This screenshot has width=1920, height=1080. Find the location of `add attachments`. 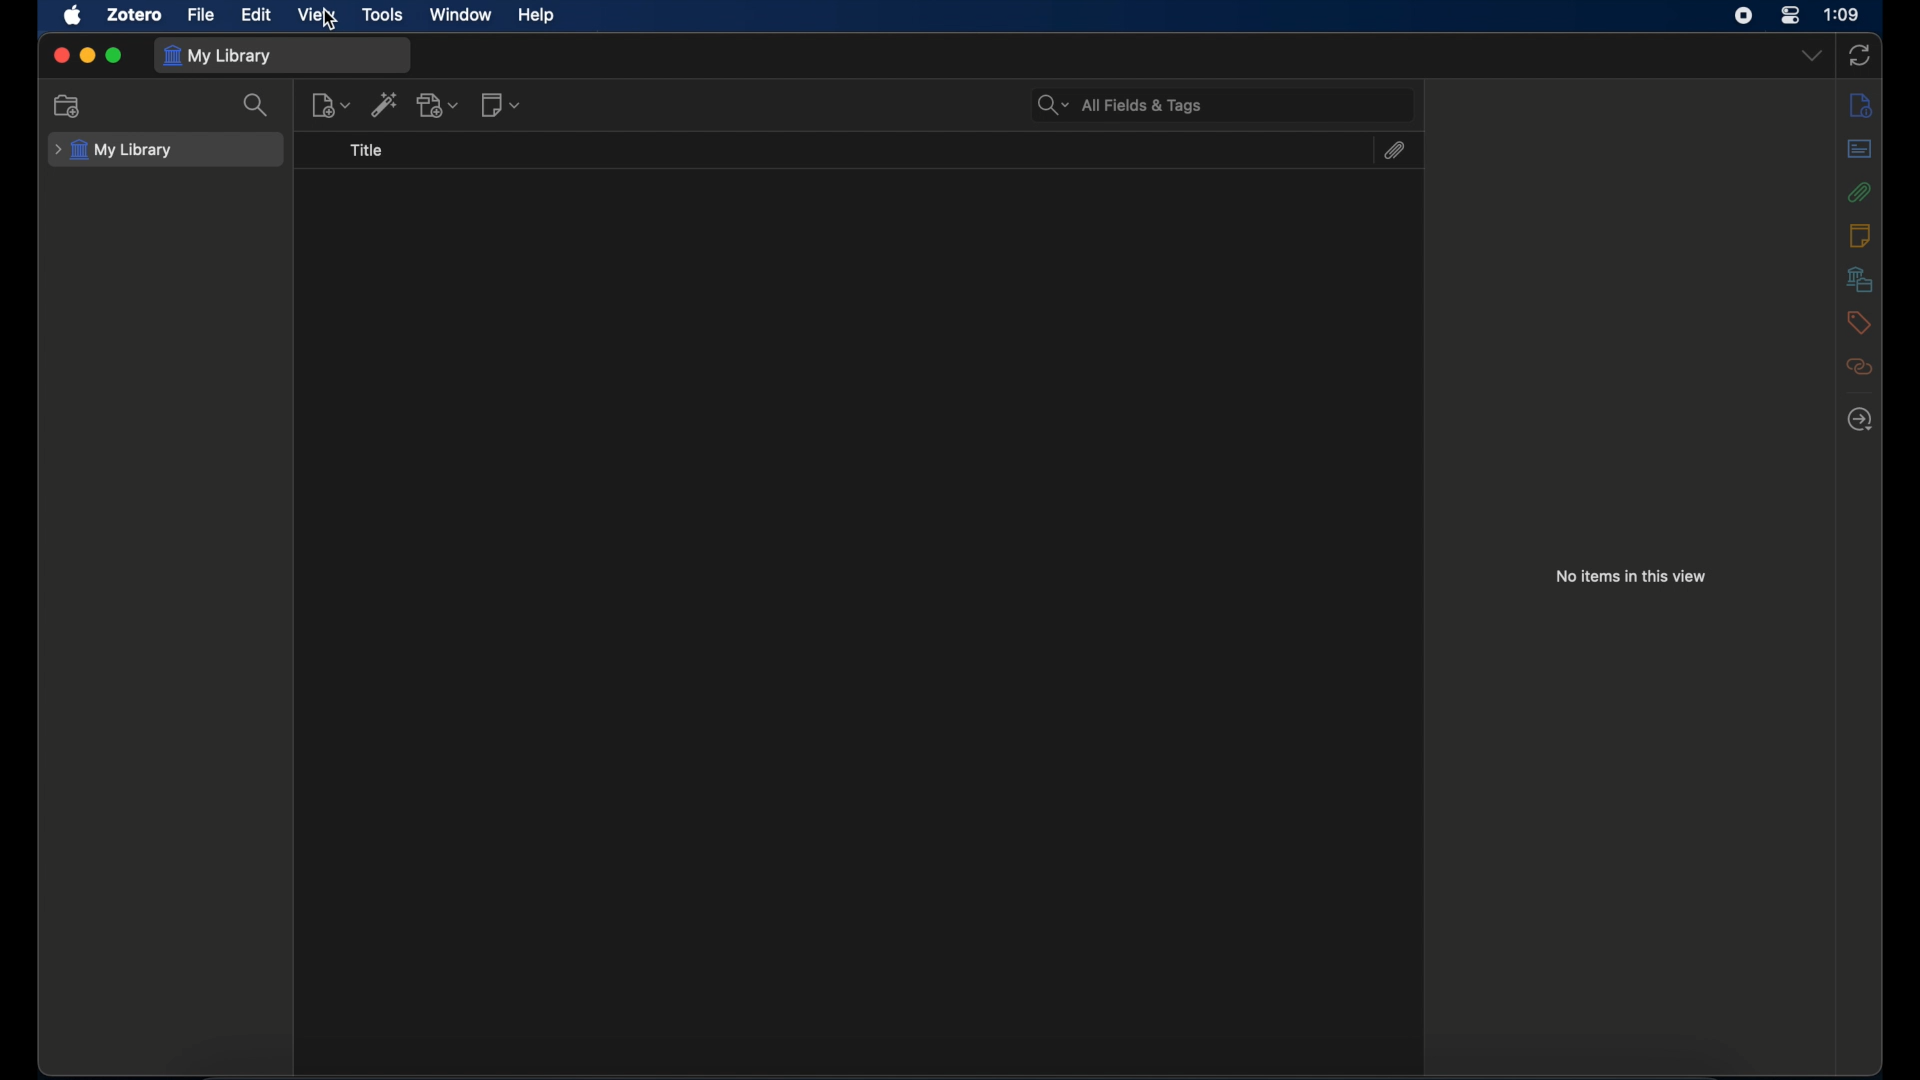

add attachments is located at coordinates (438, 104).